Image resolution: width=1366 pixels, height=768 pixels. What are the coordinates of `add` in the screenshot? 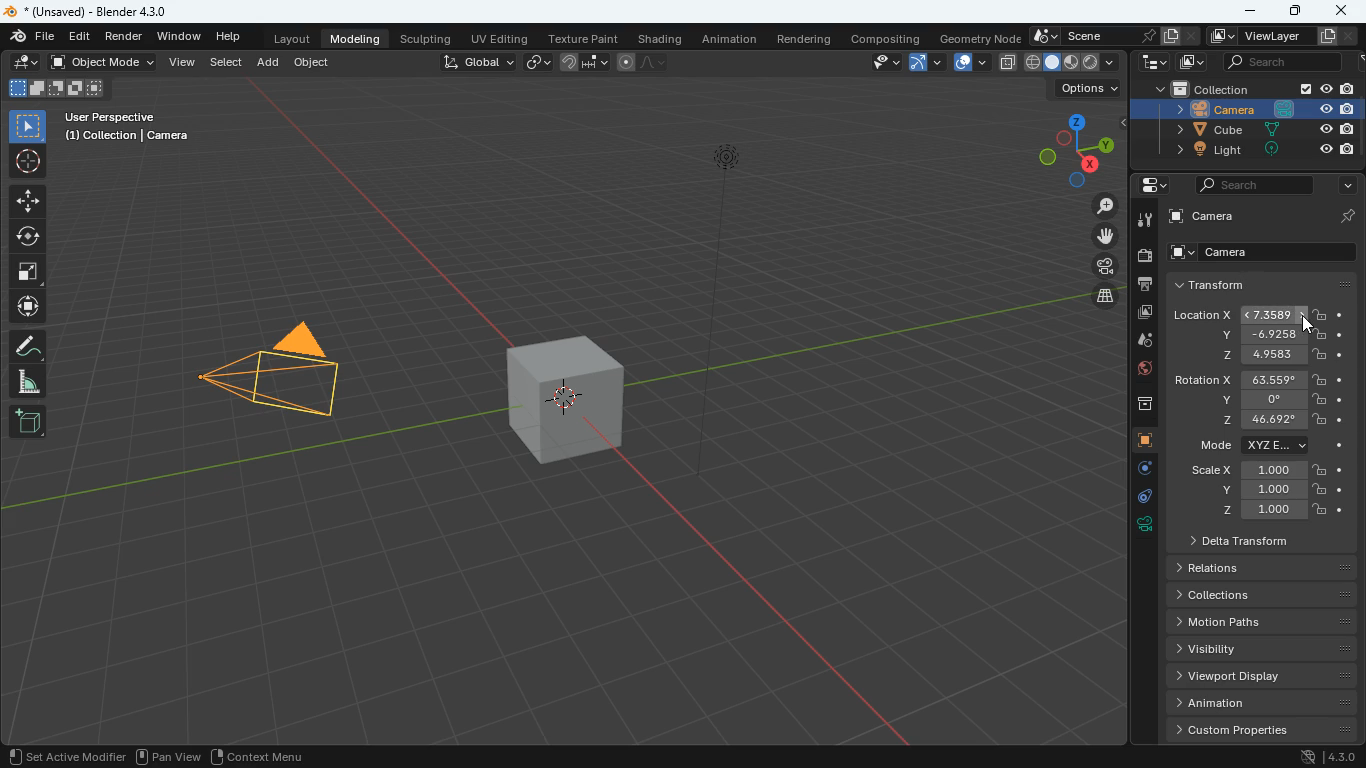 It's located at (267, 64).